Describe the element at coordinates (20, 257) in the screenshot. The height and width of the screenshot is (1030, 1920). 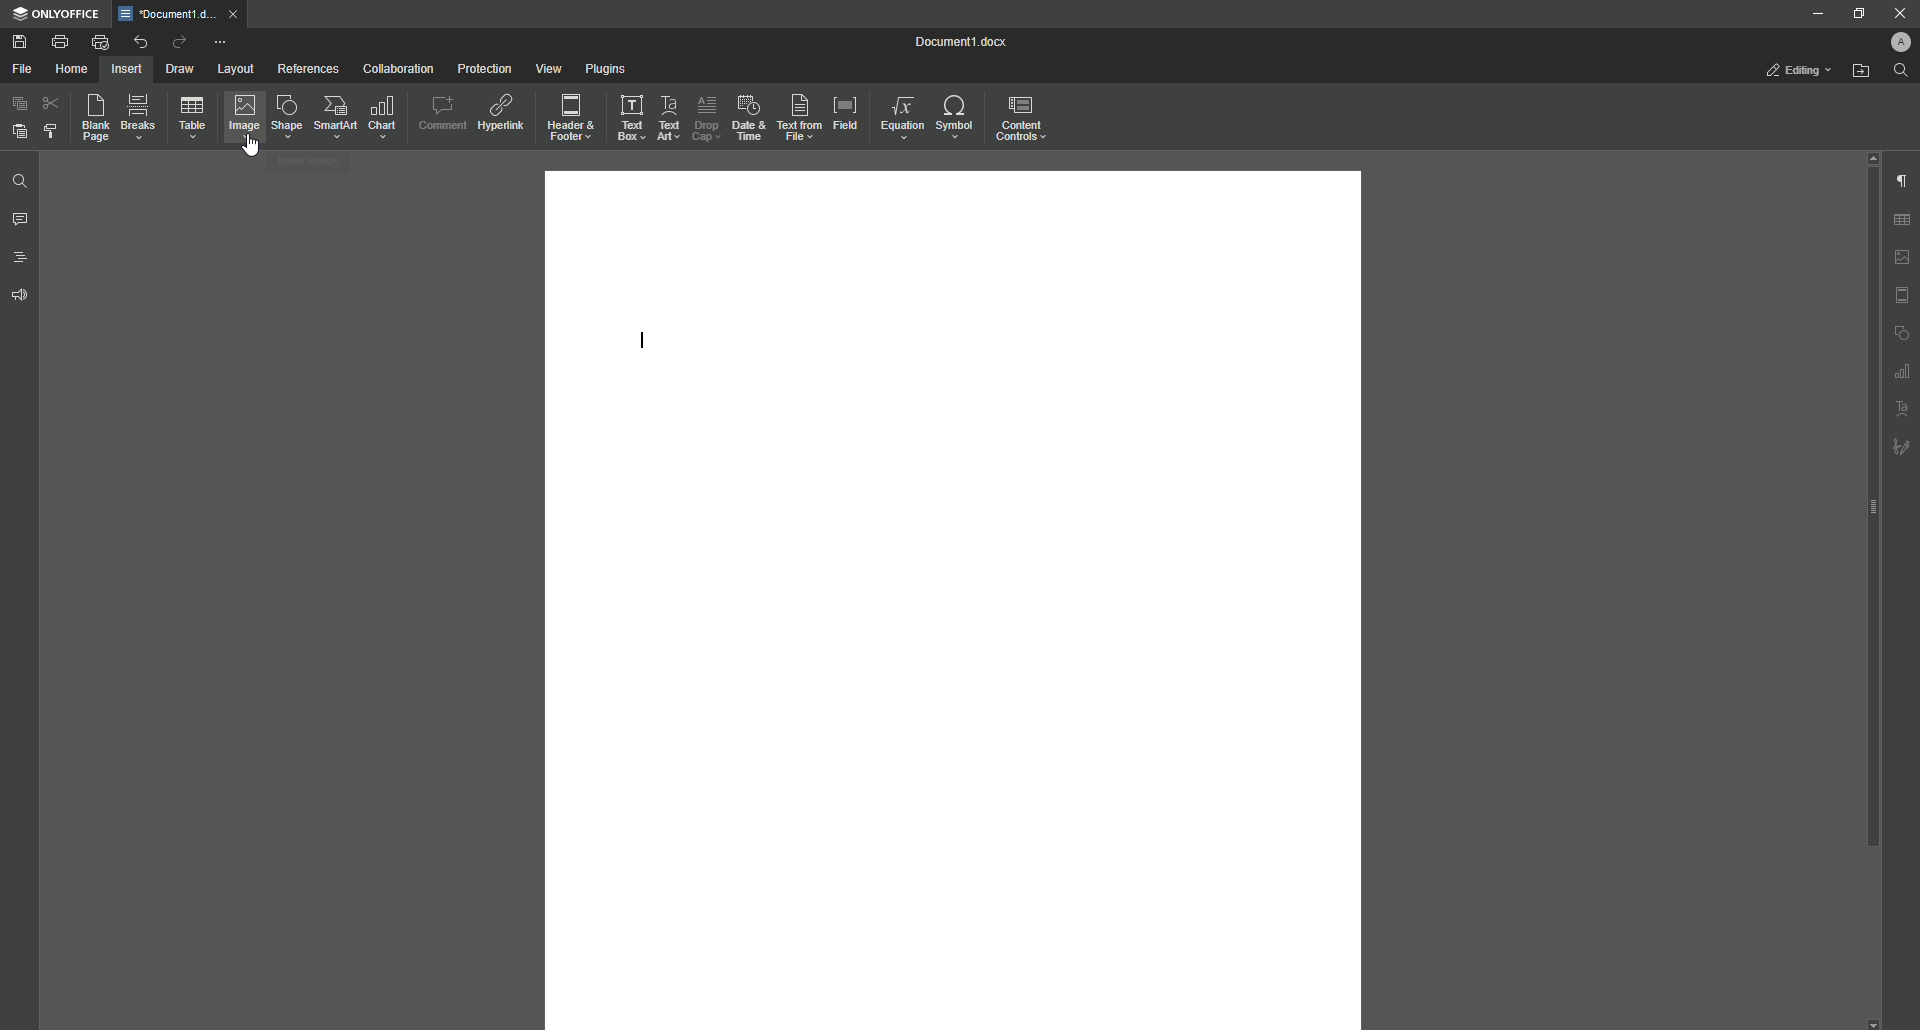
I see `Headings` at that location.